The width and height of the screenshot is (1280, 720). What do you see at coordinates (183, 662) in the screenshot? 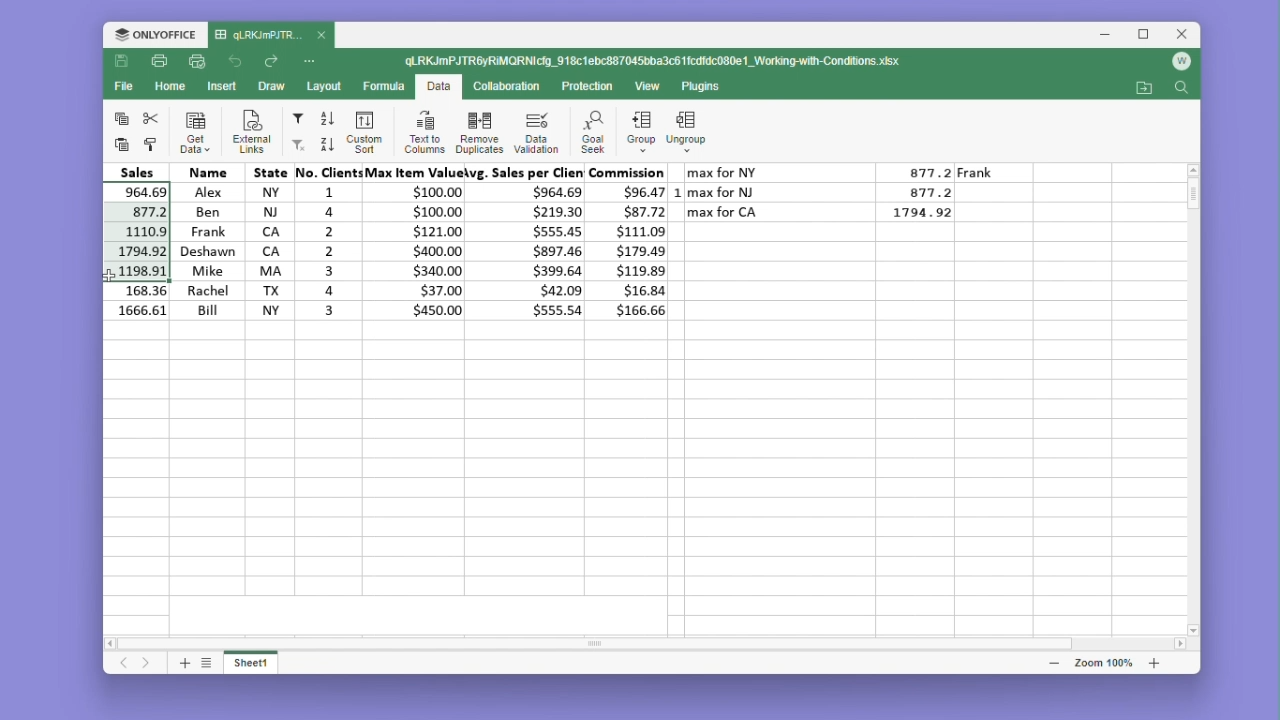
I see `add sheet` at bounding box center [183, 662].